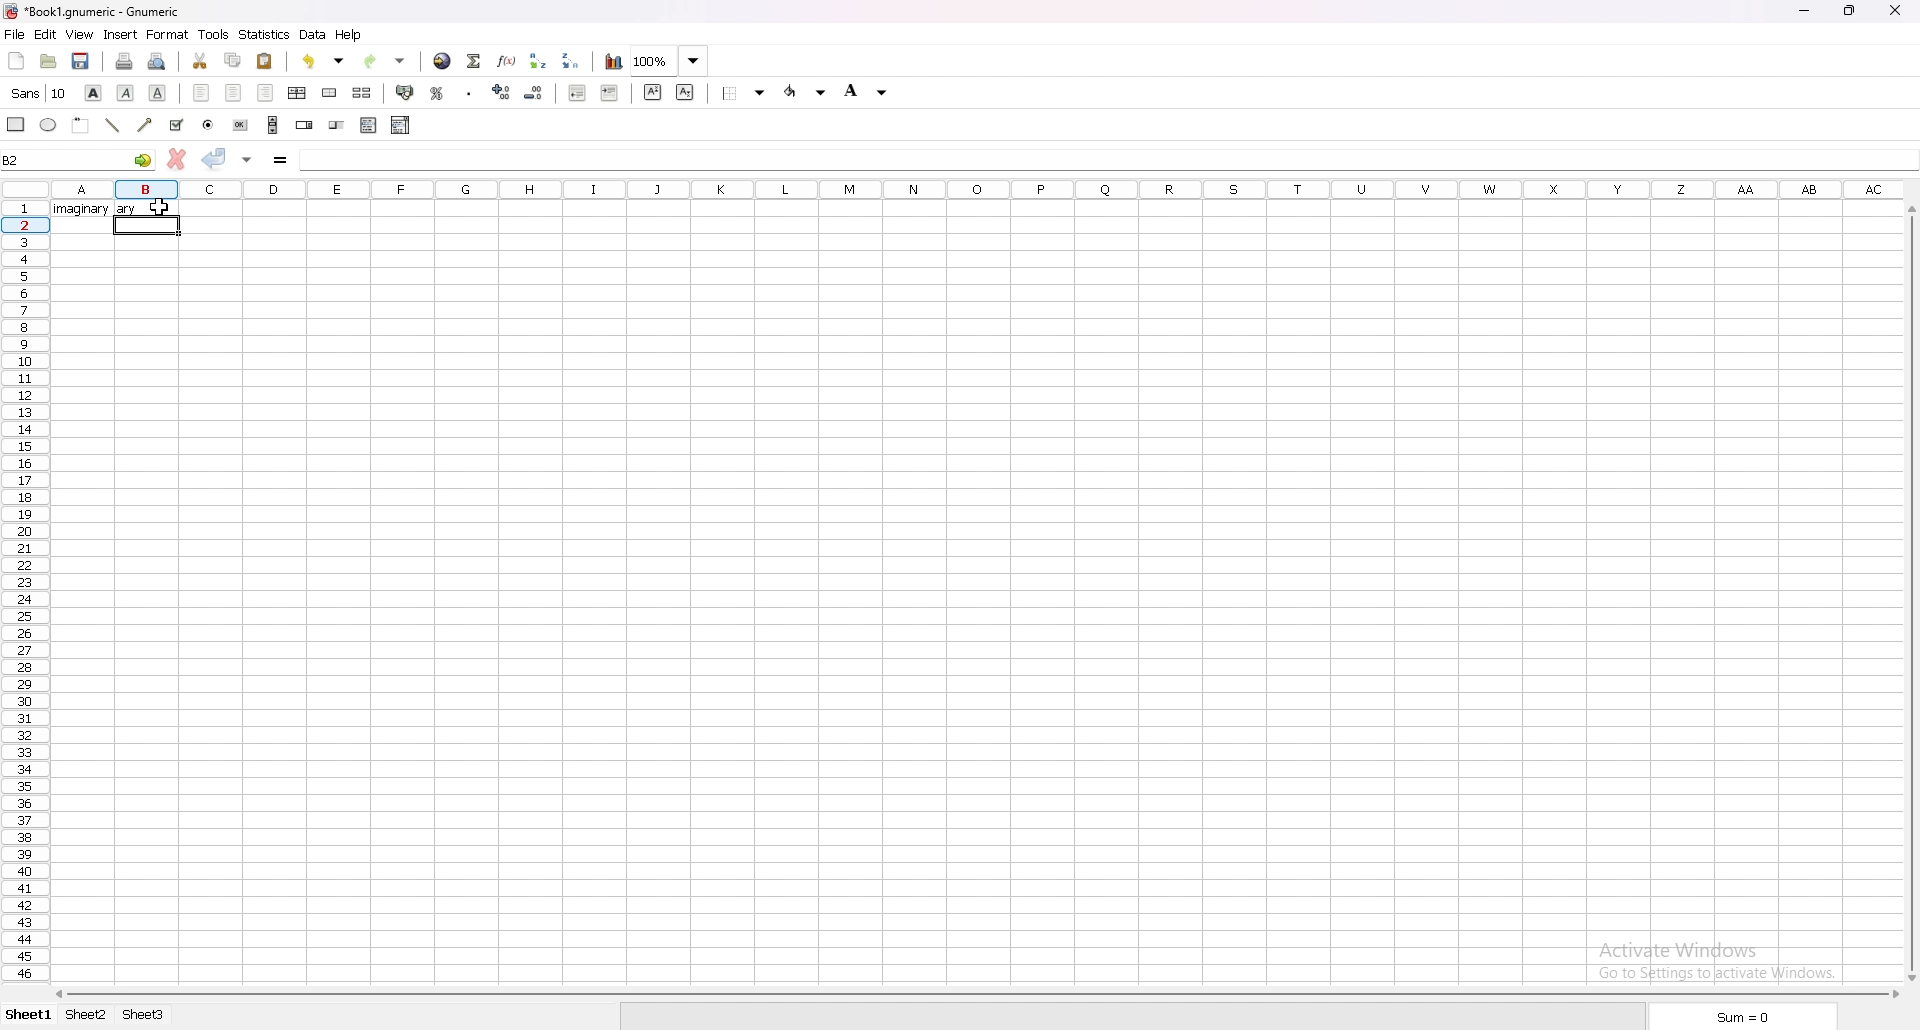 This screenshot has height=1030, width=1920. What do you see at coordinates (1805, 10) in the screenshot?
I see `minimize` at bounding box center [1805, 10].